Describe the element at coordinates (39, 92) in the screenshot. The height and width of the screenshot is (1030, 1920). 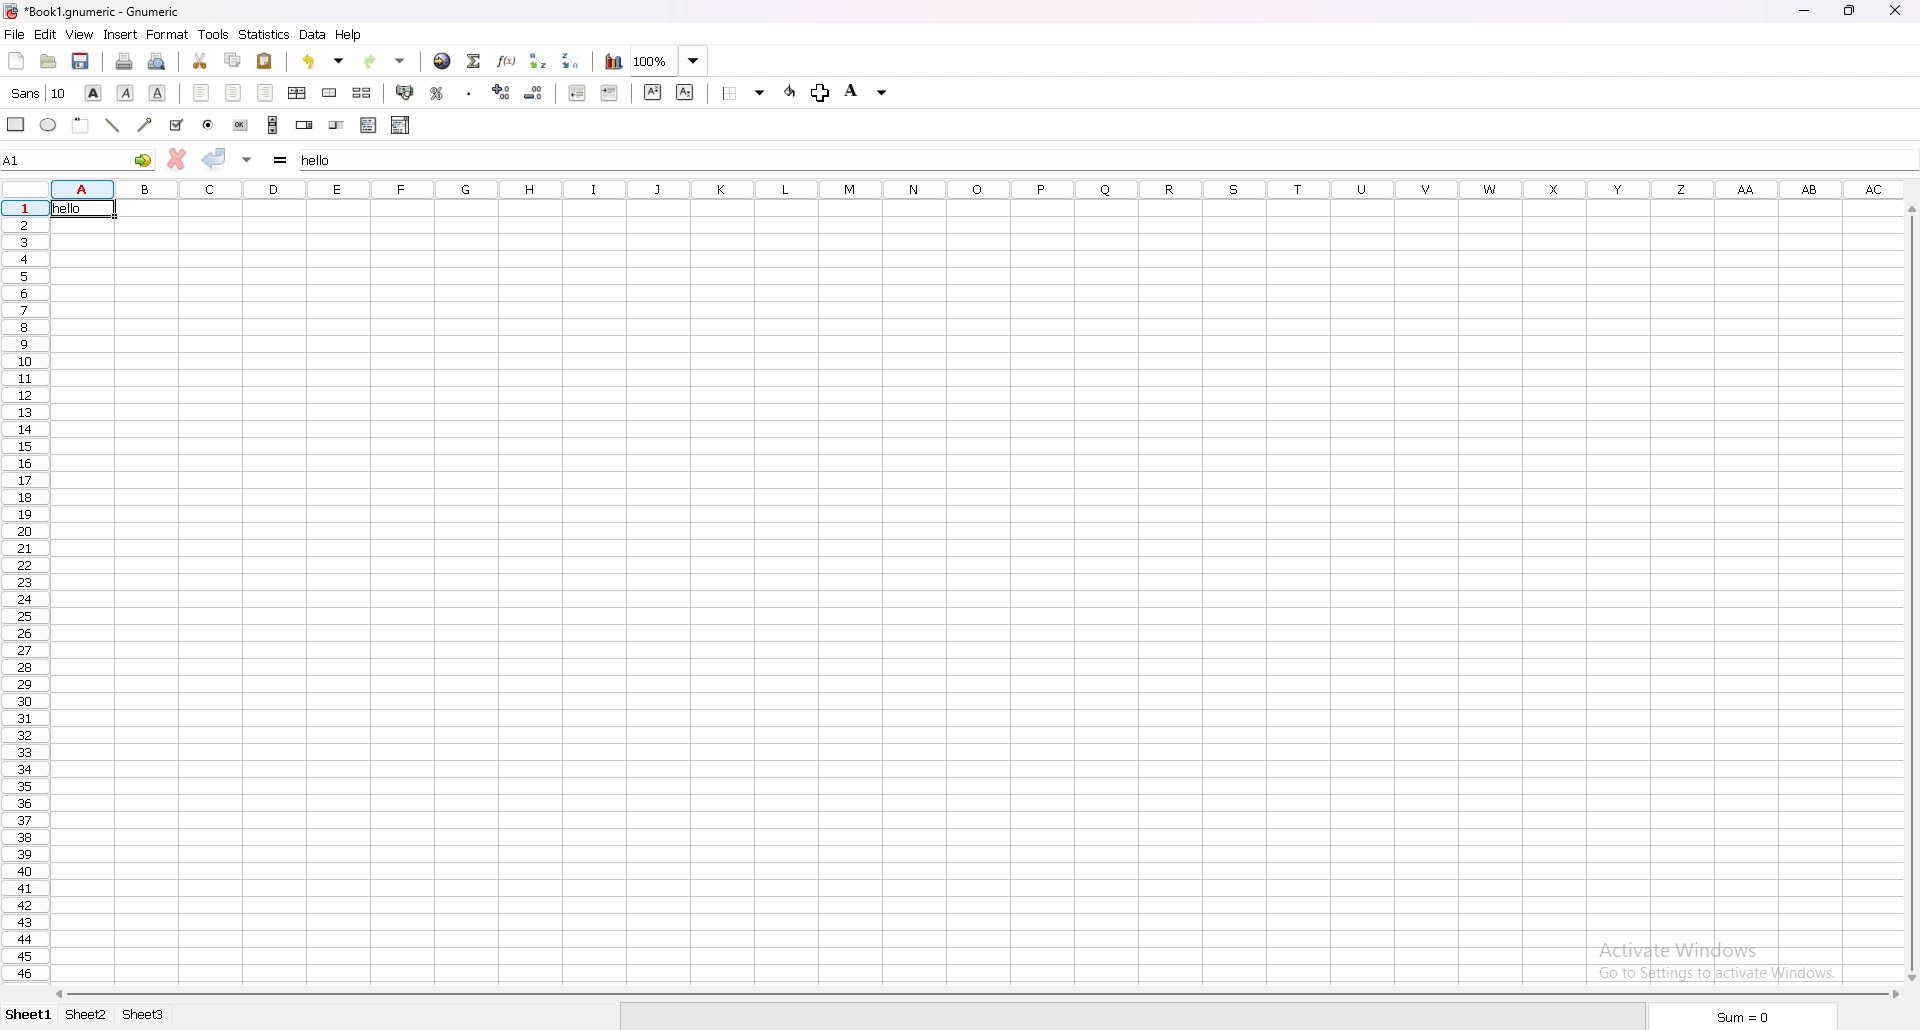
I see `font` at that location.